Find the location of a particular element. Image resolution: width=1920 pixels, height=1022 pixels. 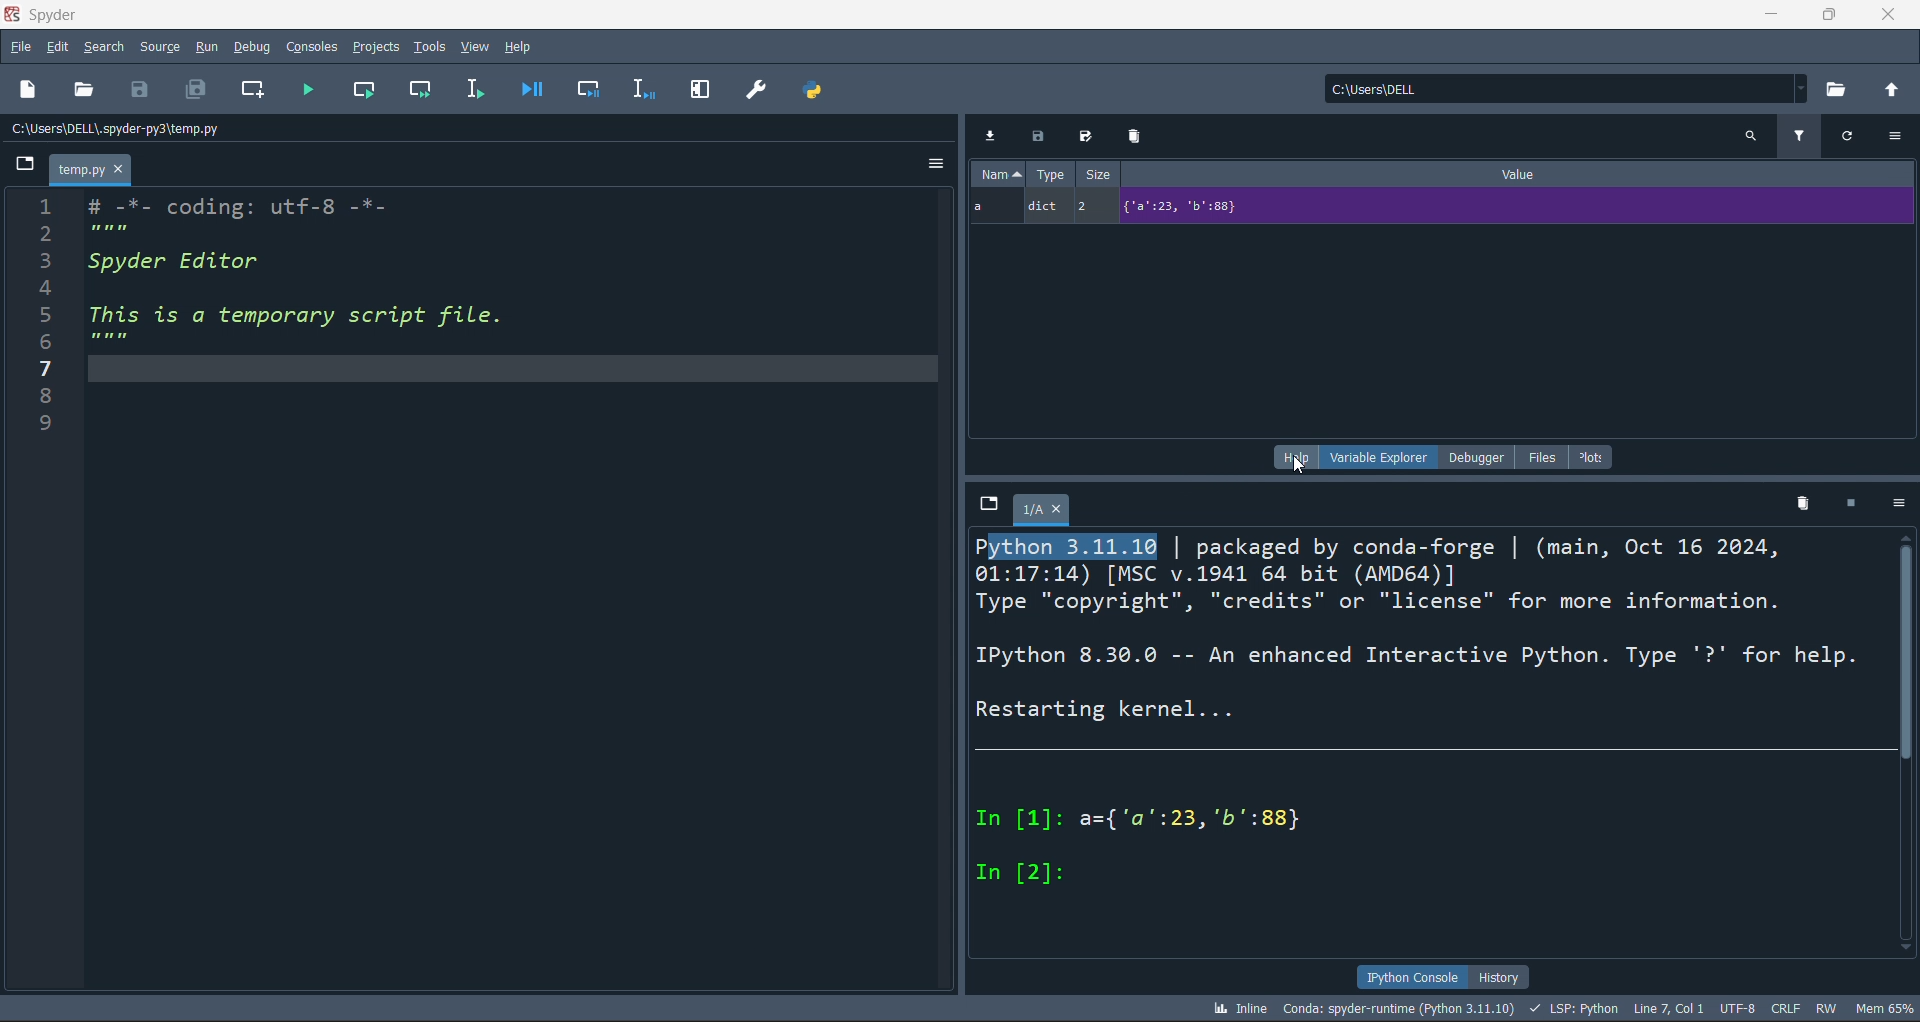

1/A tab is located at coordinates (1046, 512).